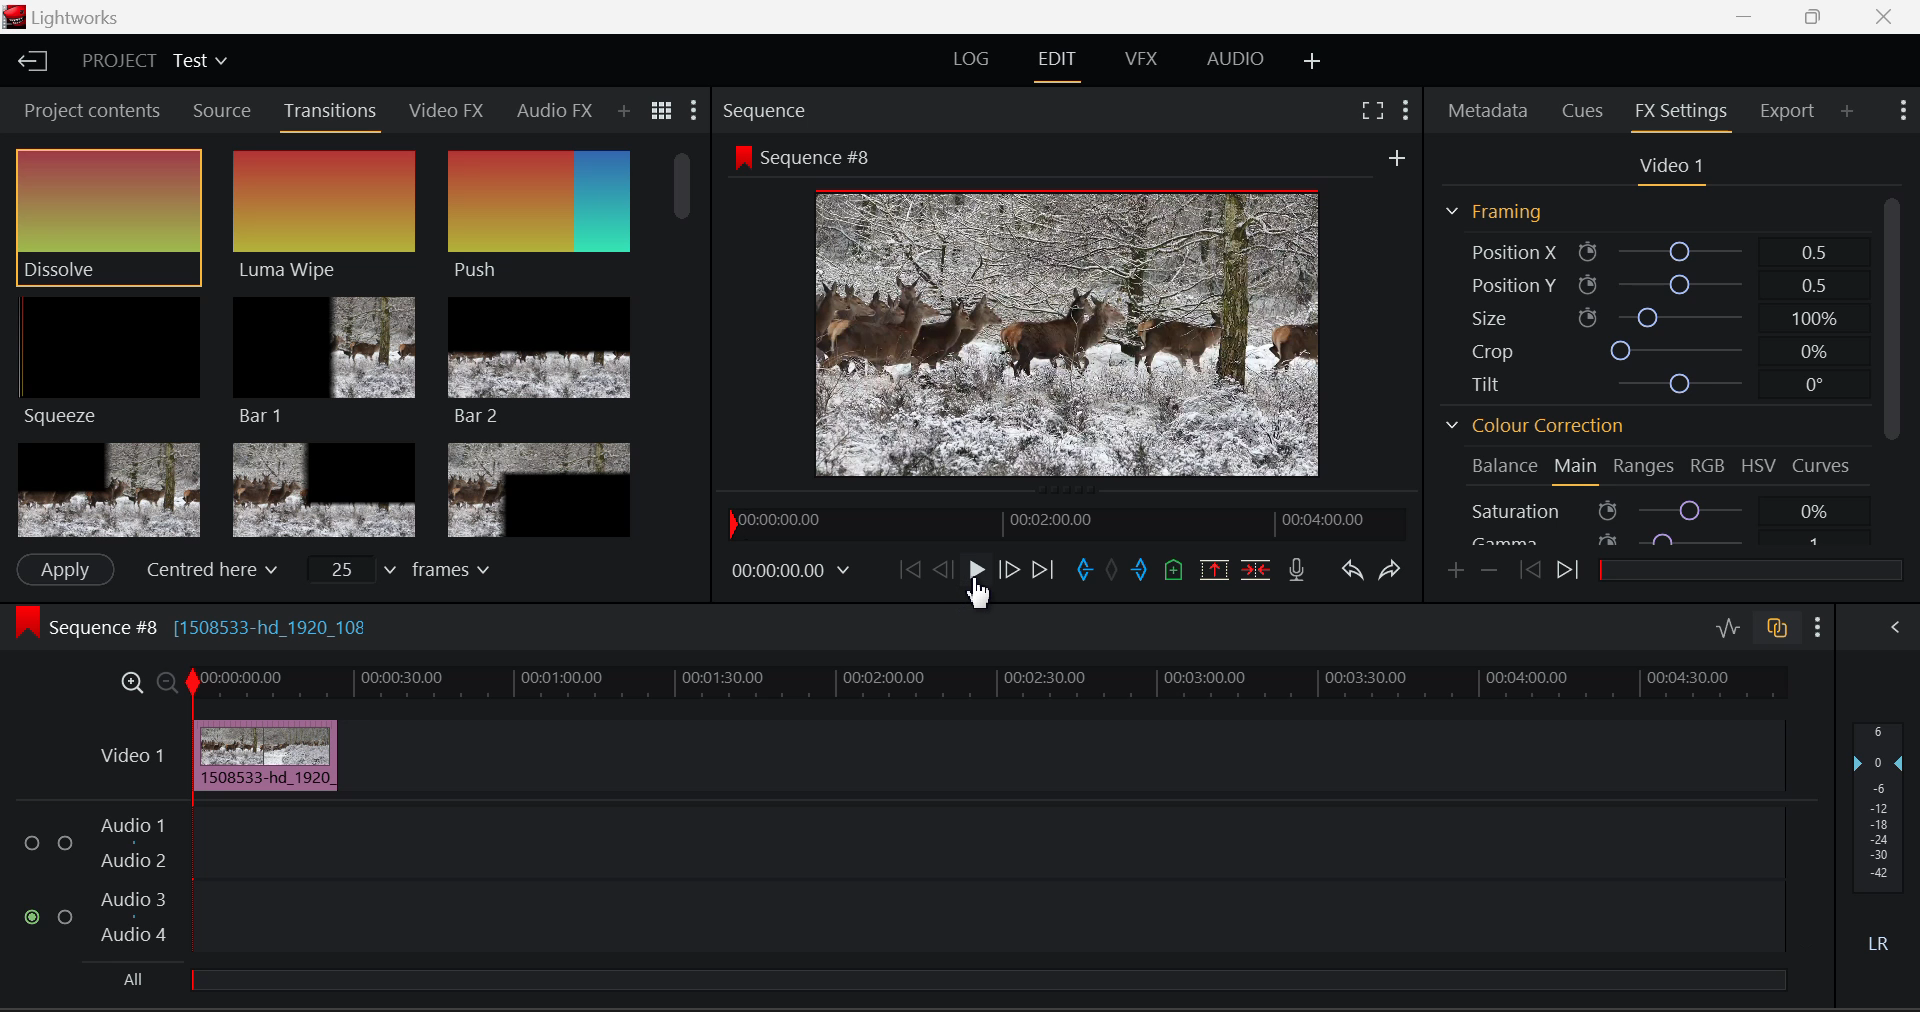  Describe the element at coordinates (1817, 18) in the screenshot. I see `Minimize` at that location.